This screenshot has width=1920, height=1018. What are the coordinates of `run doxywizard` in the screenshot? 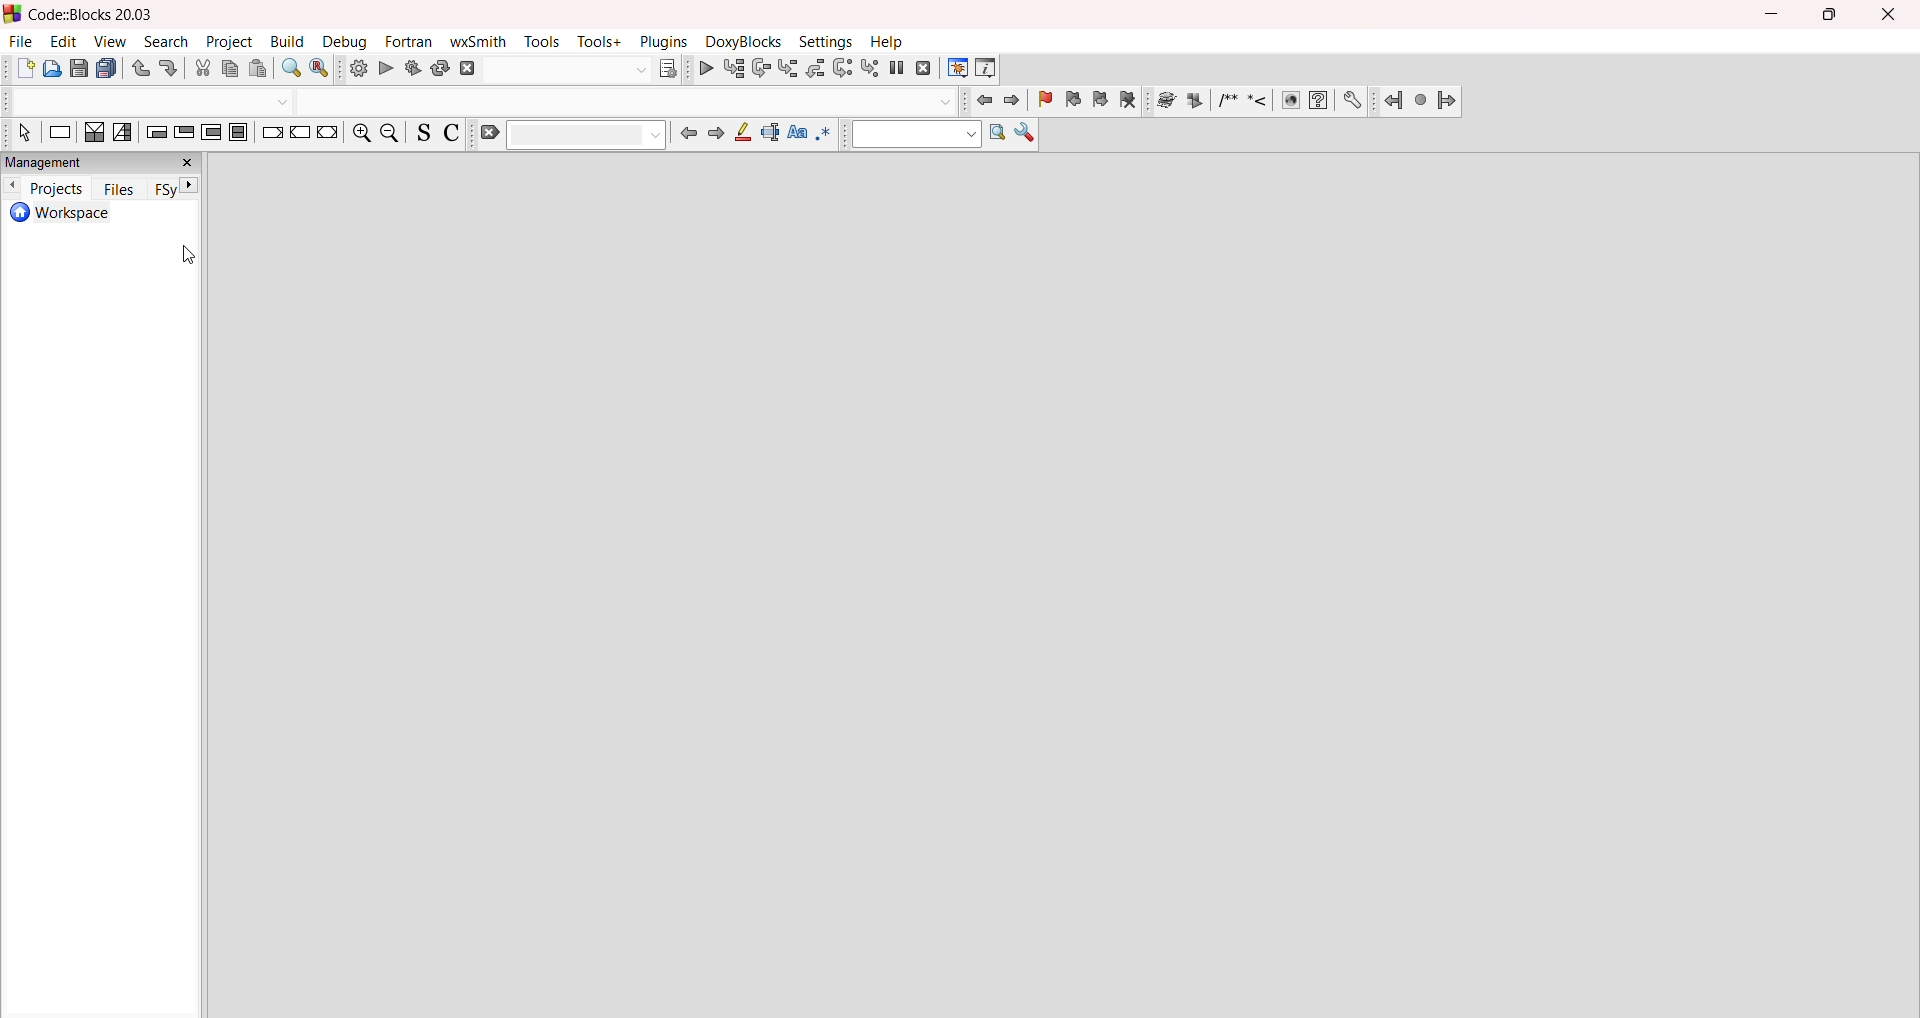 It's located at (1163, 104).